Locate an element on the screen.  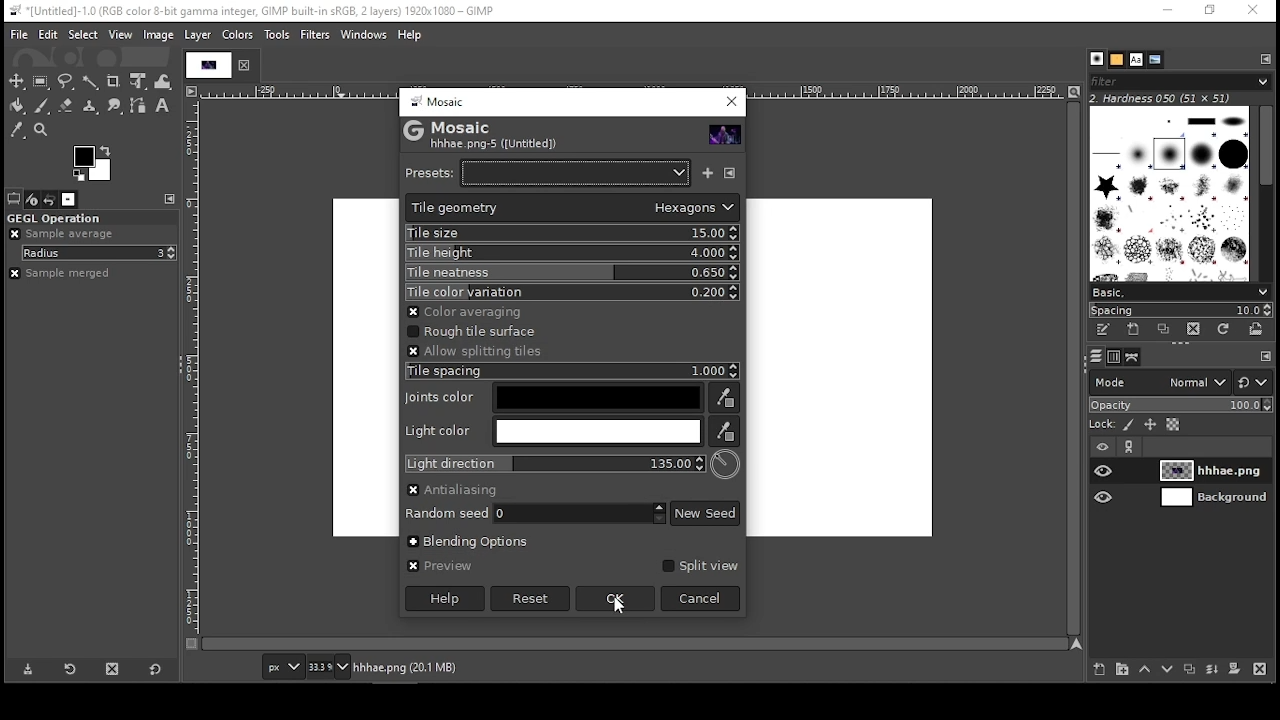
crop  tool is located at coordinates (114, 82).